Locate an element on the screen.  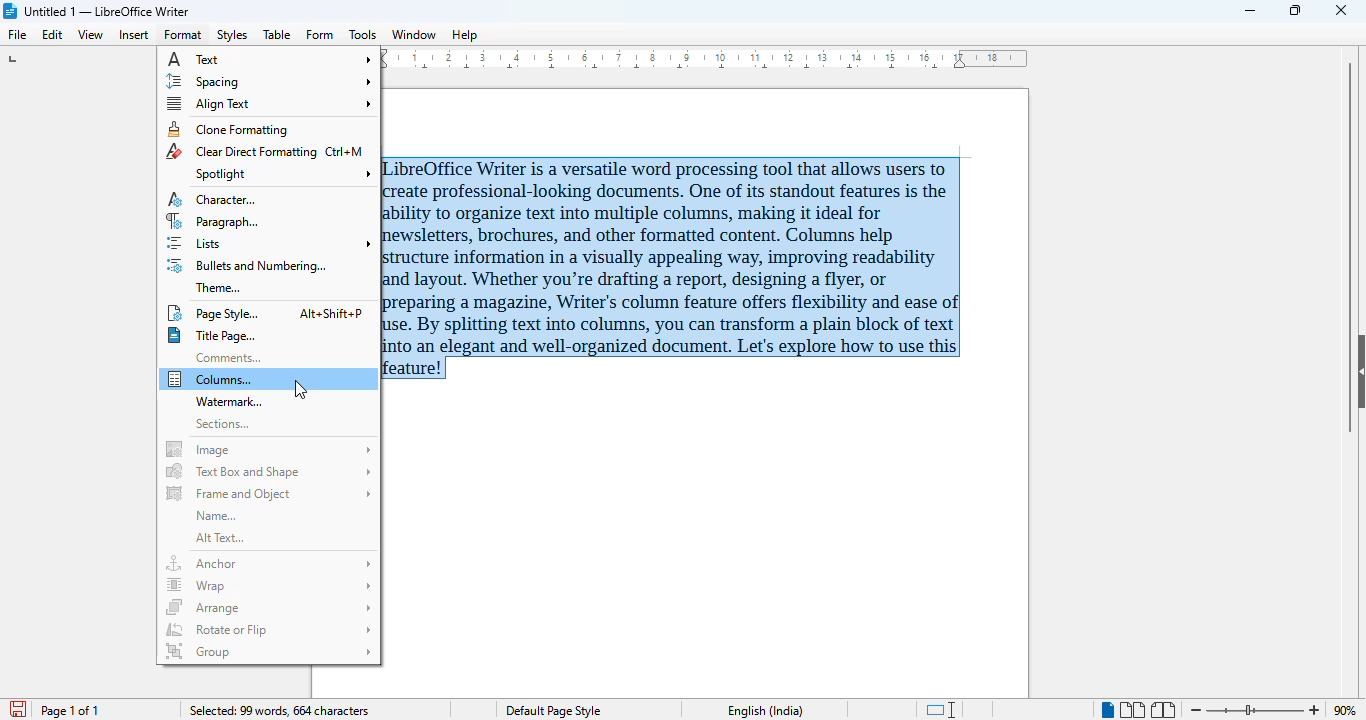
alt text is located at coordinates (220, 538).